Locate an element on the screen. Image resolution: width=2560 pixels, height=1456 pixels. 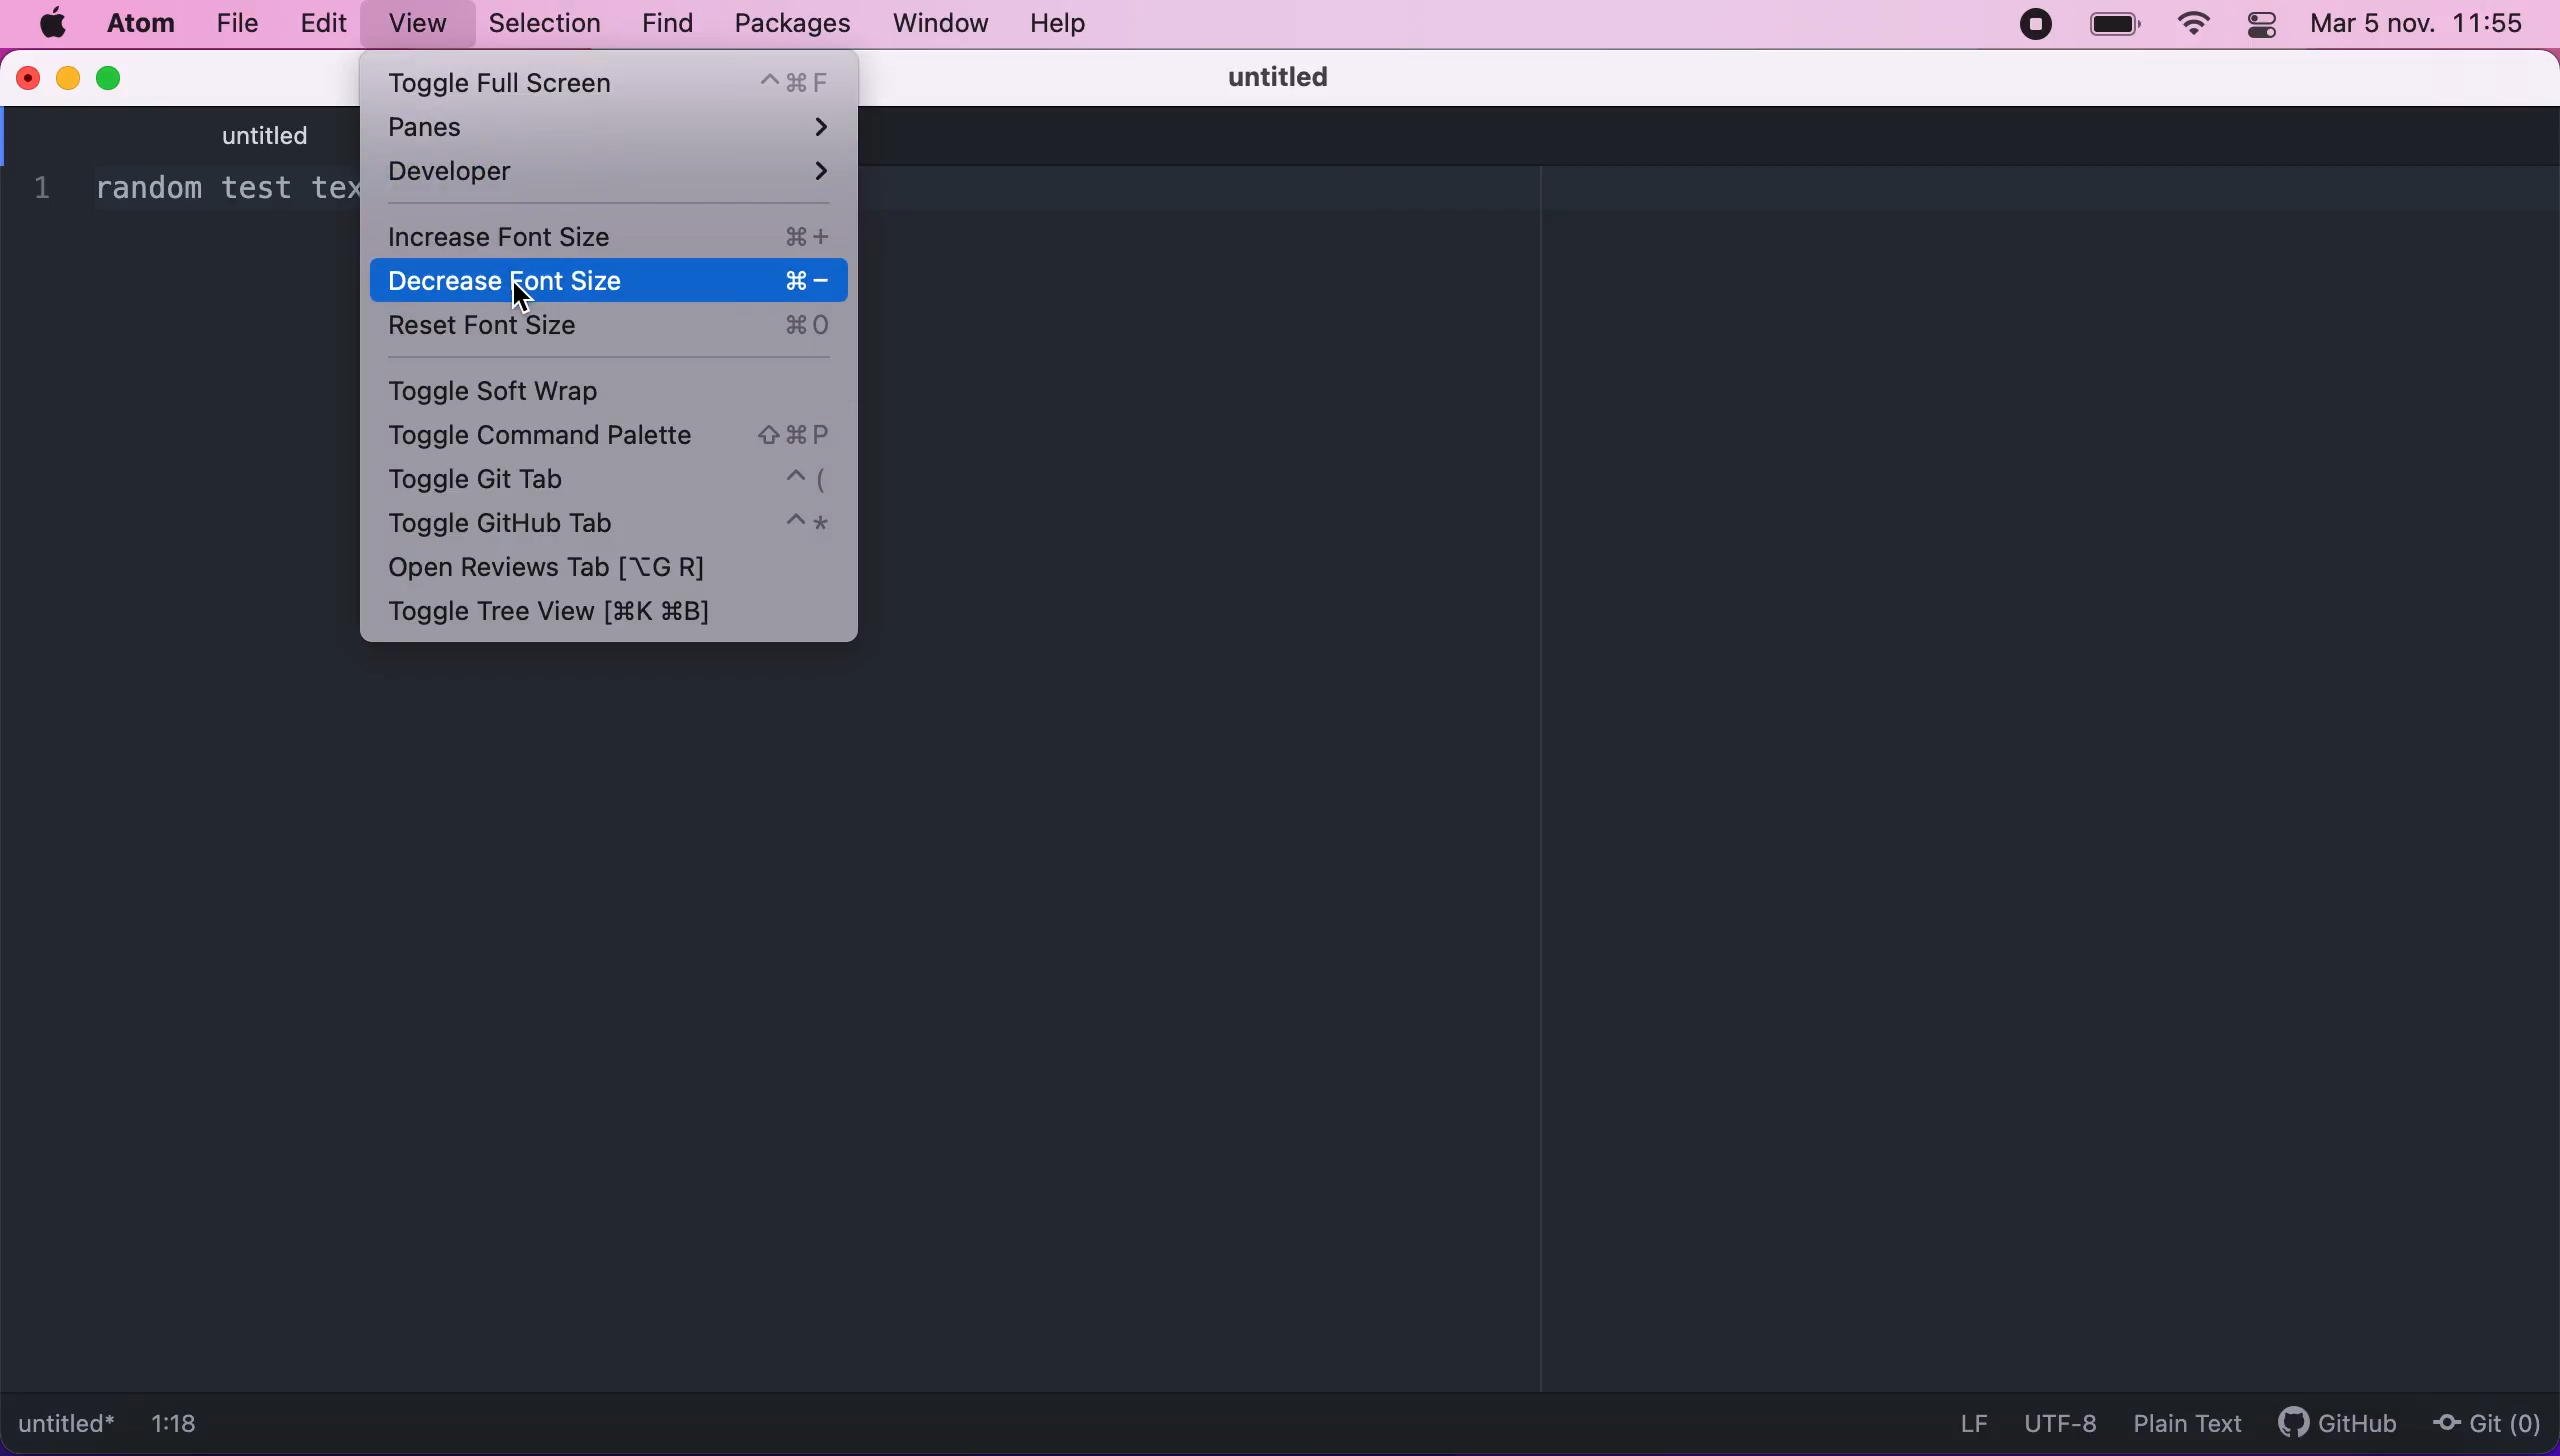
Mar 5 nov. 11:55 is located at coordinates (2416, 26).